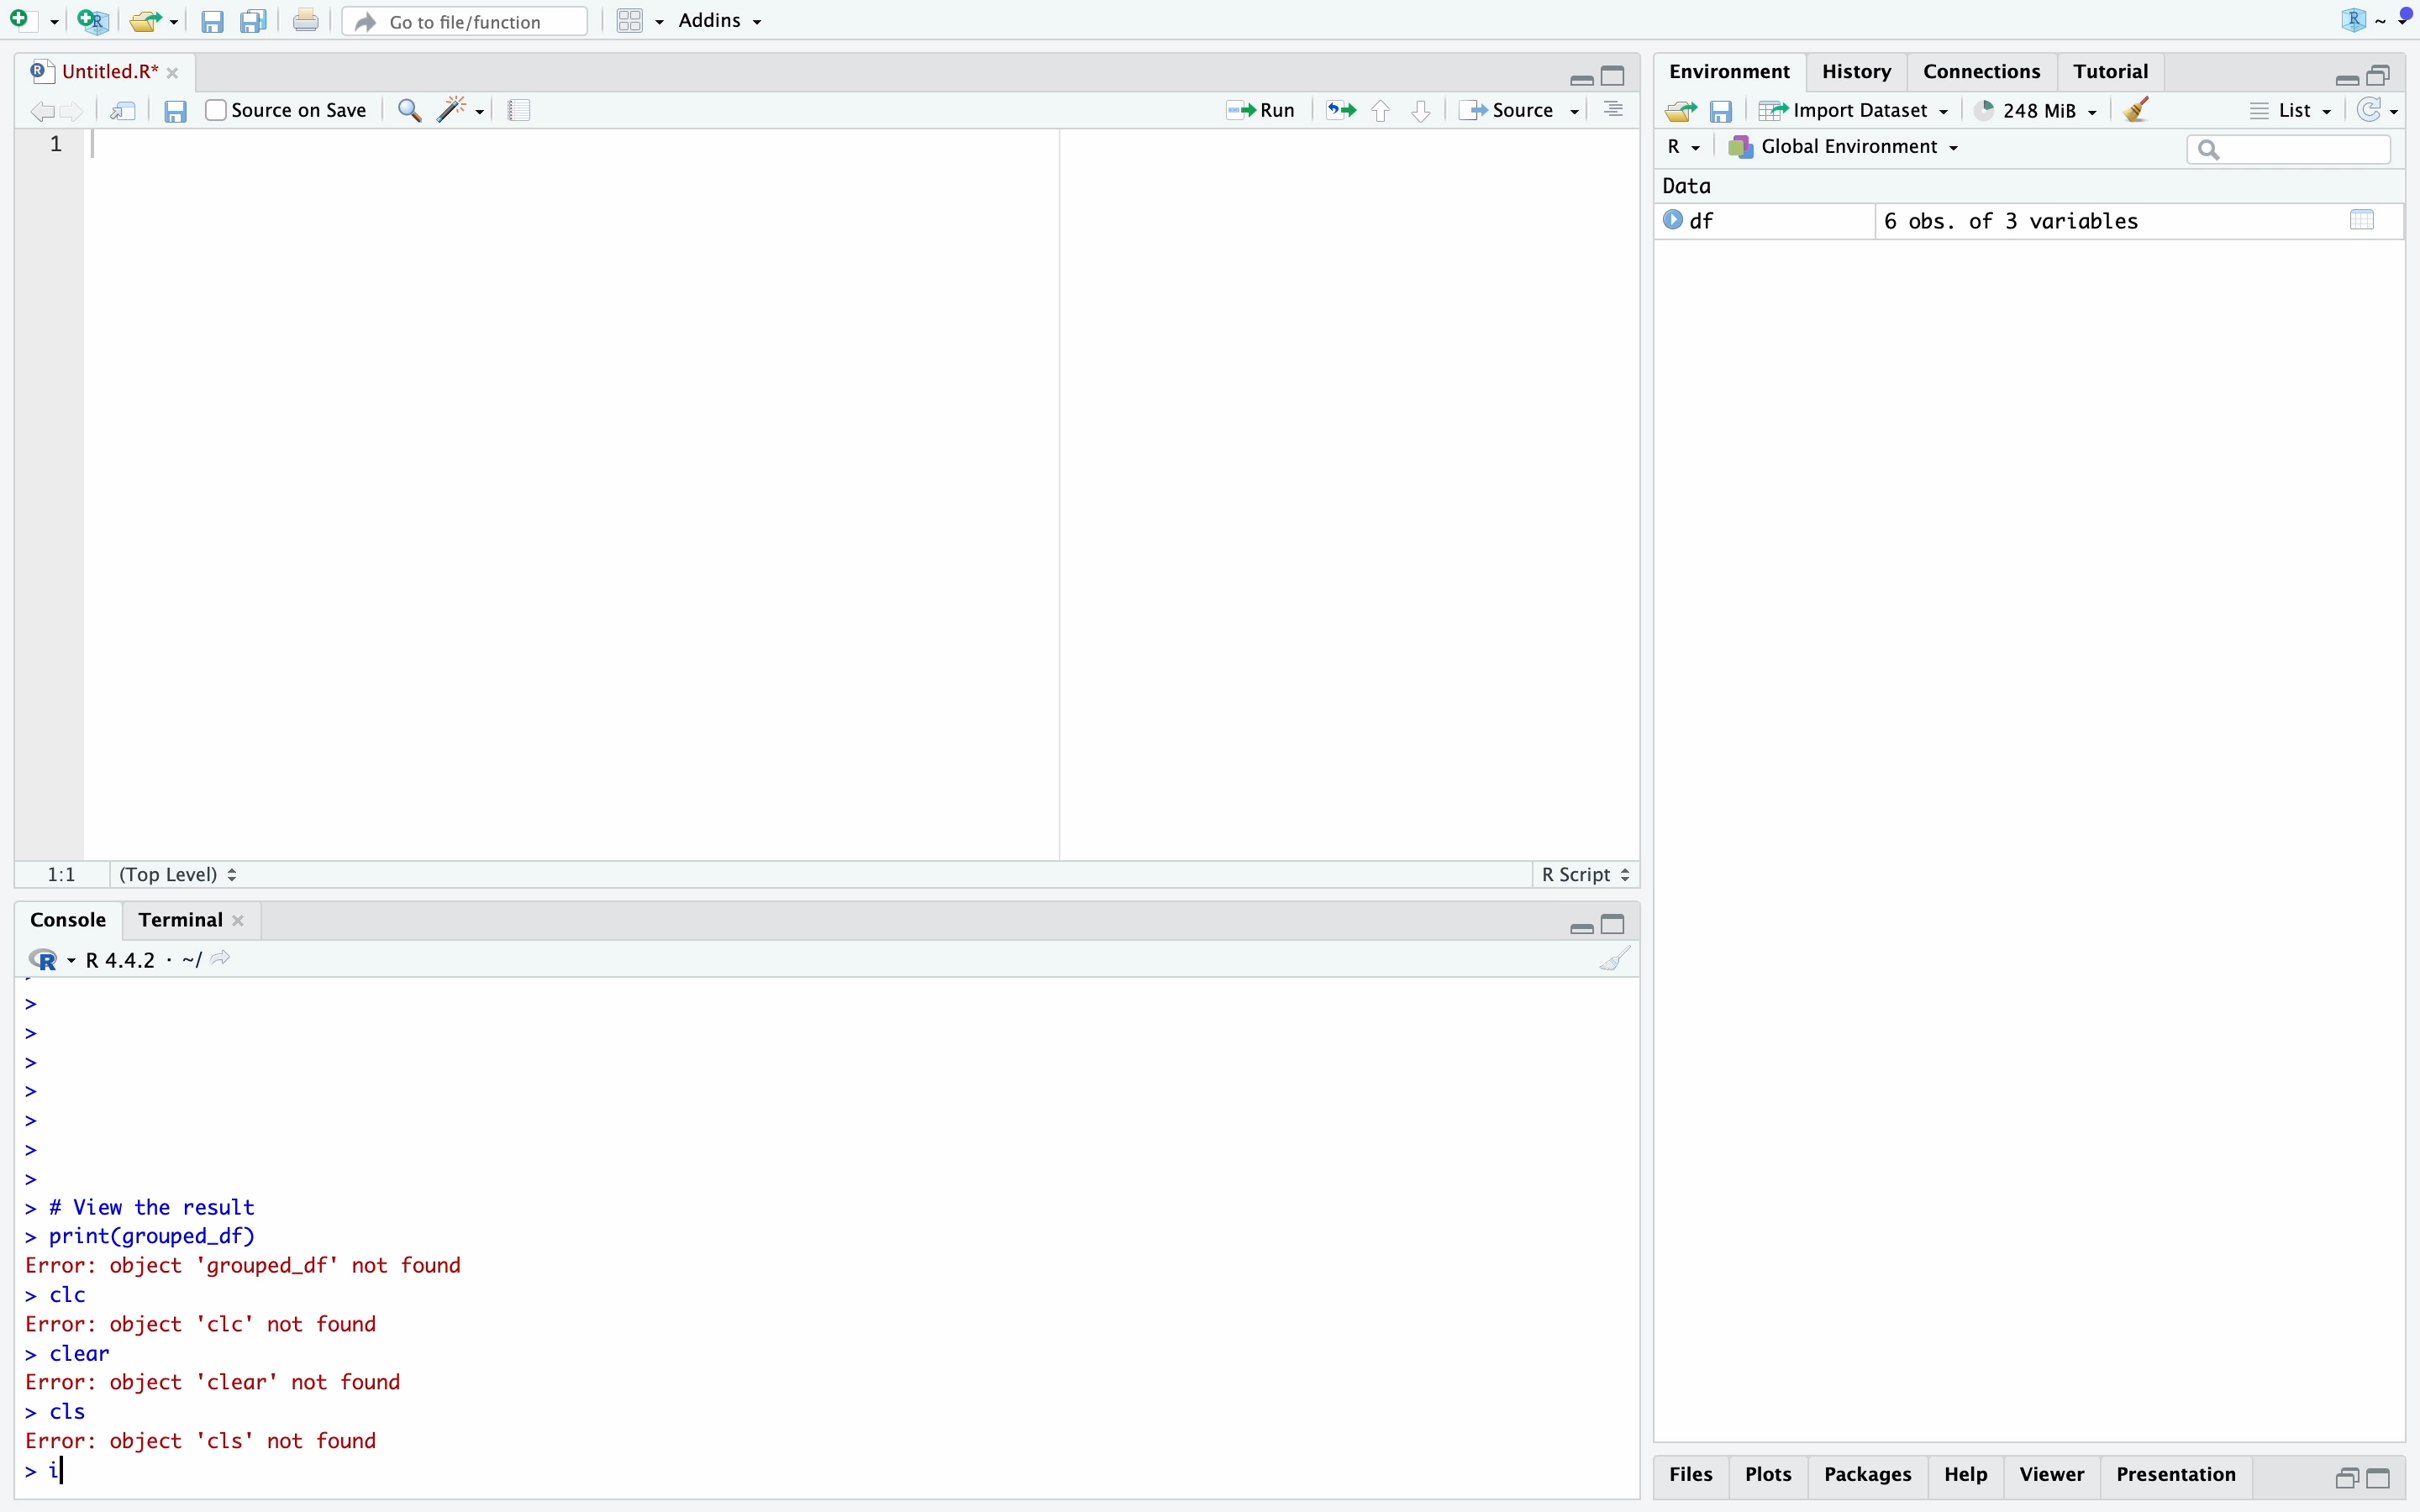 This screenshot has height=1512, width=2420. I want to click on 1:1, so click(60, 874).